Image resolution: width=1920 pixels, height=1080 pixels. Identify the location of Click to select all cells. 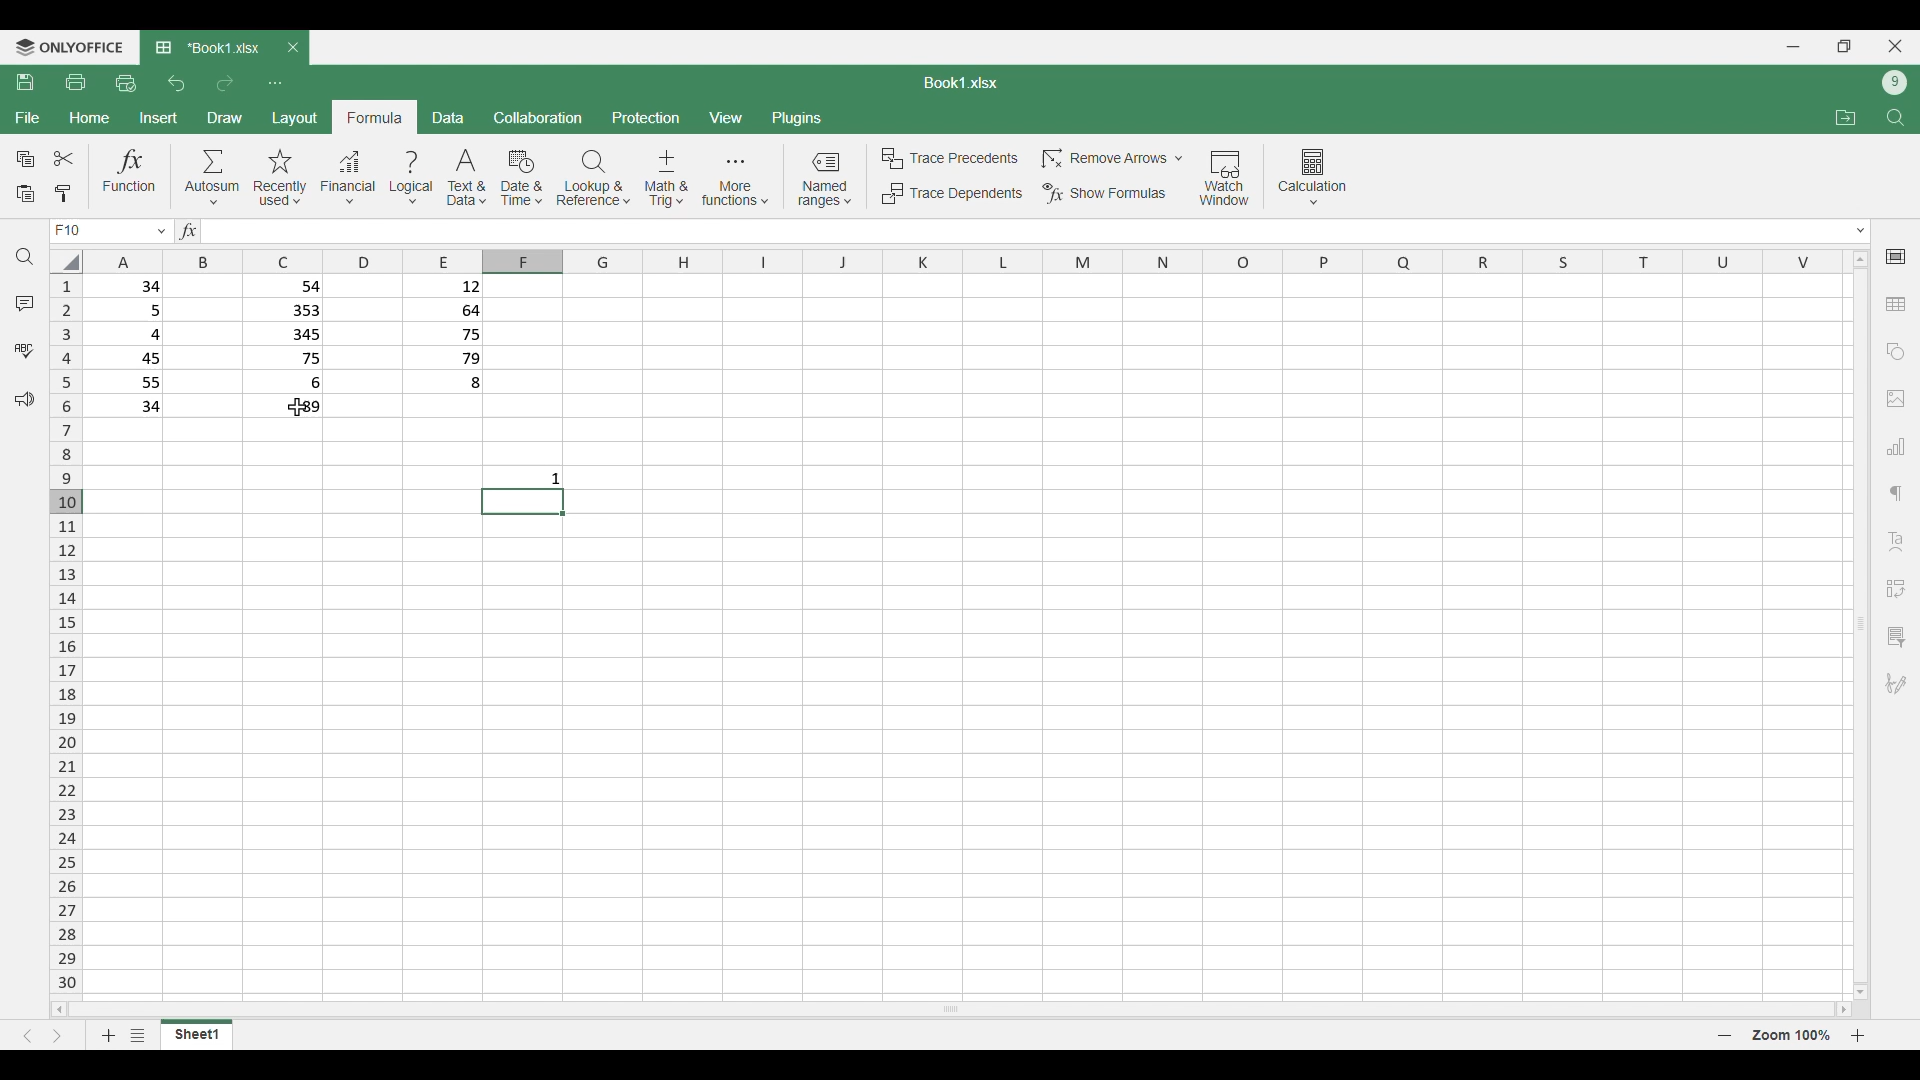
(64, 260).